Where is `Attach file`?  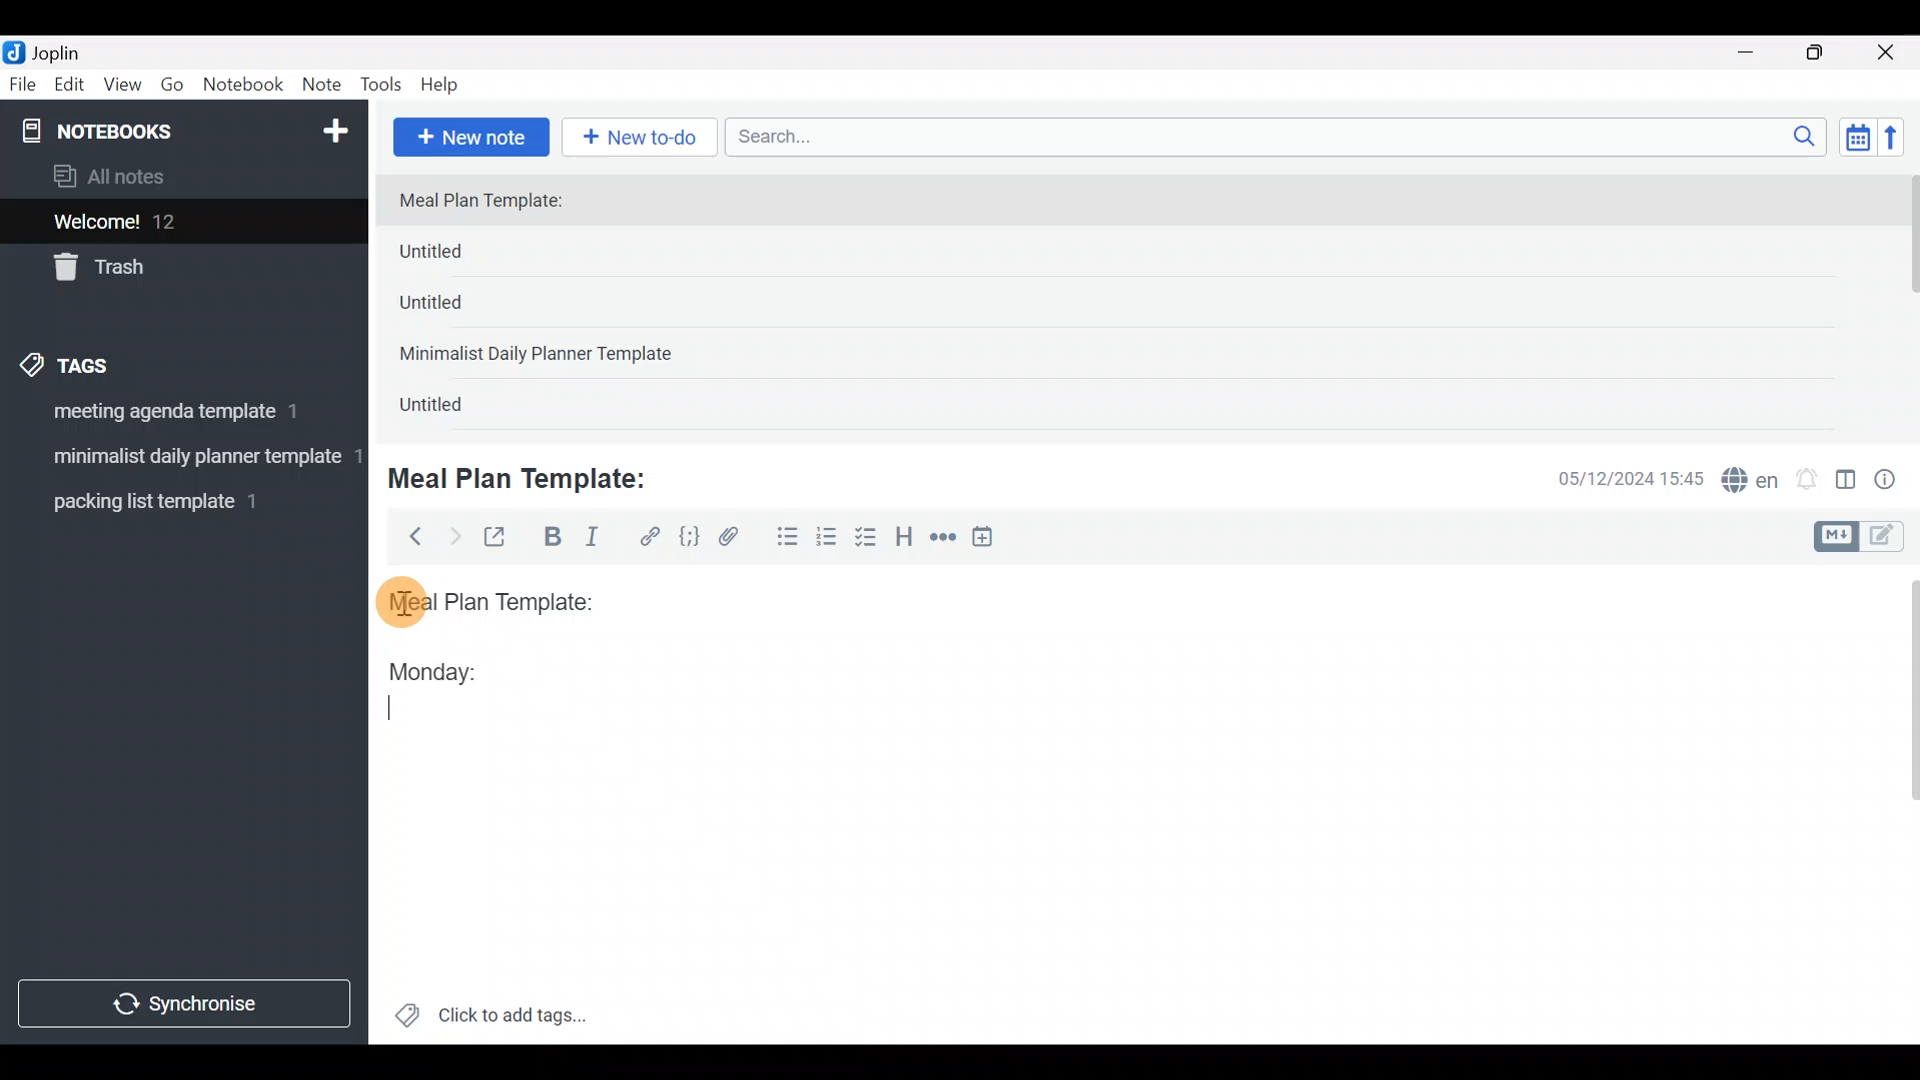 Attach file is located at coordinates (735, 539).